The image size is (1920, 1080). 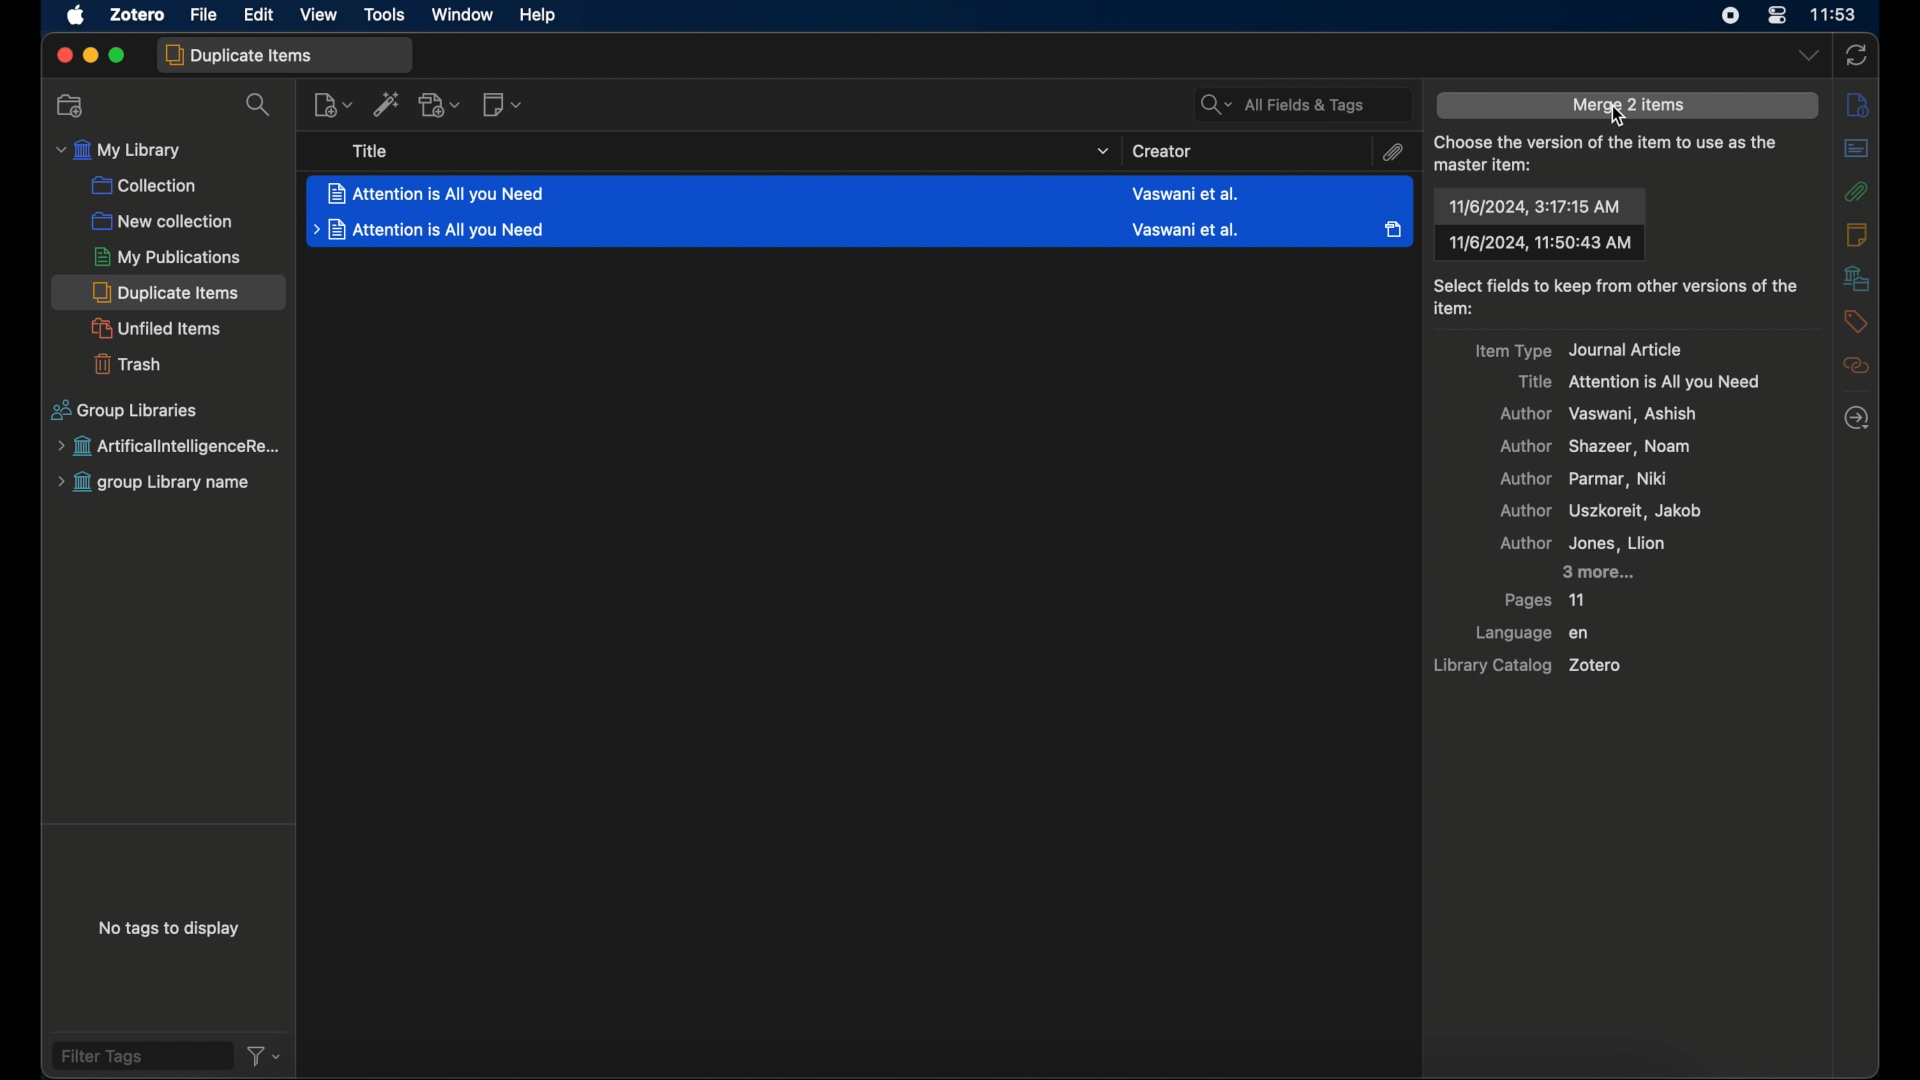 What do you see at coordinates (333, 105) in the screenshot?
I see `new item` at bounding box center [333, 105].